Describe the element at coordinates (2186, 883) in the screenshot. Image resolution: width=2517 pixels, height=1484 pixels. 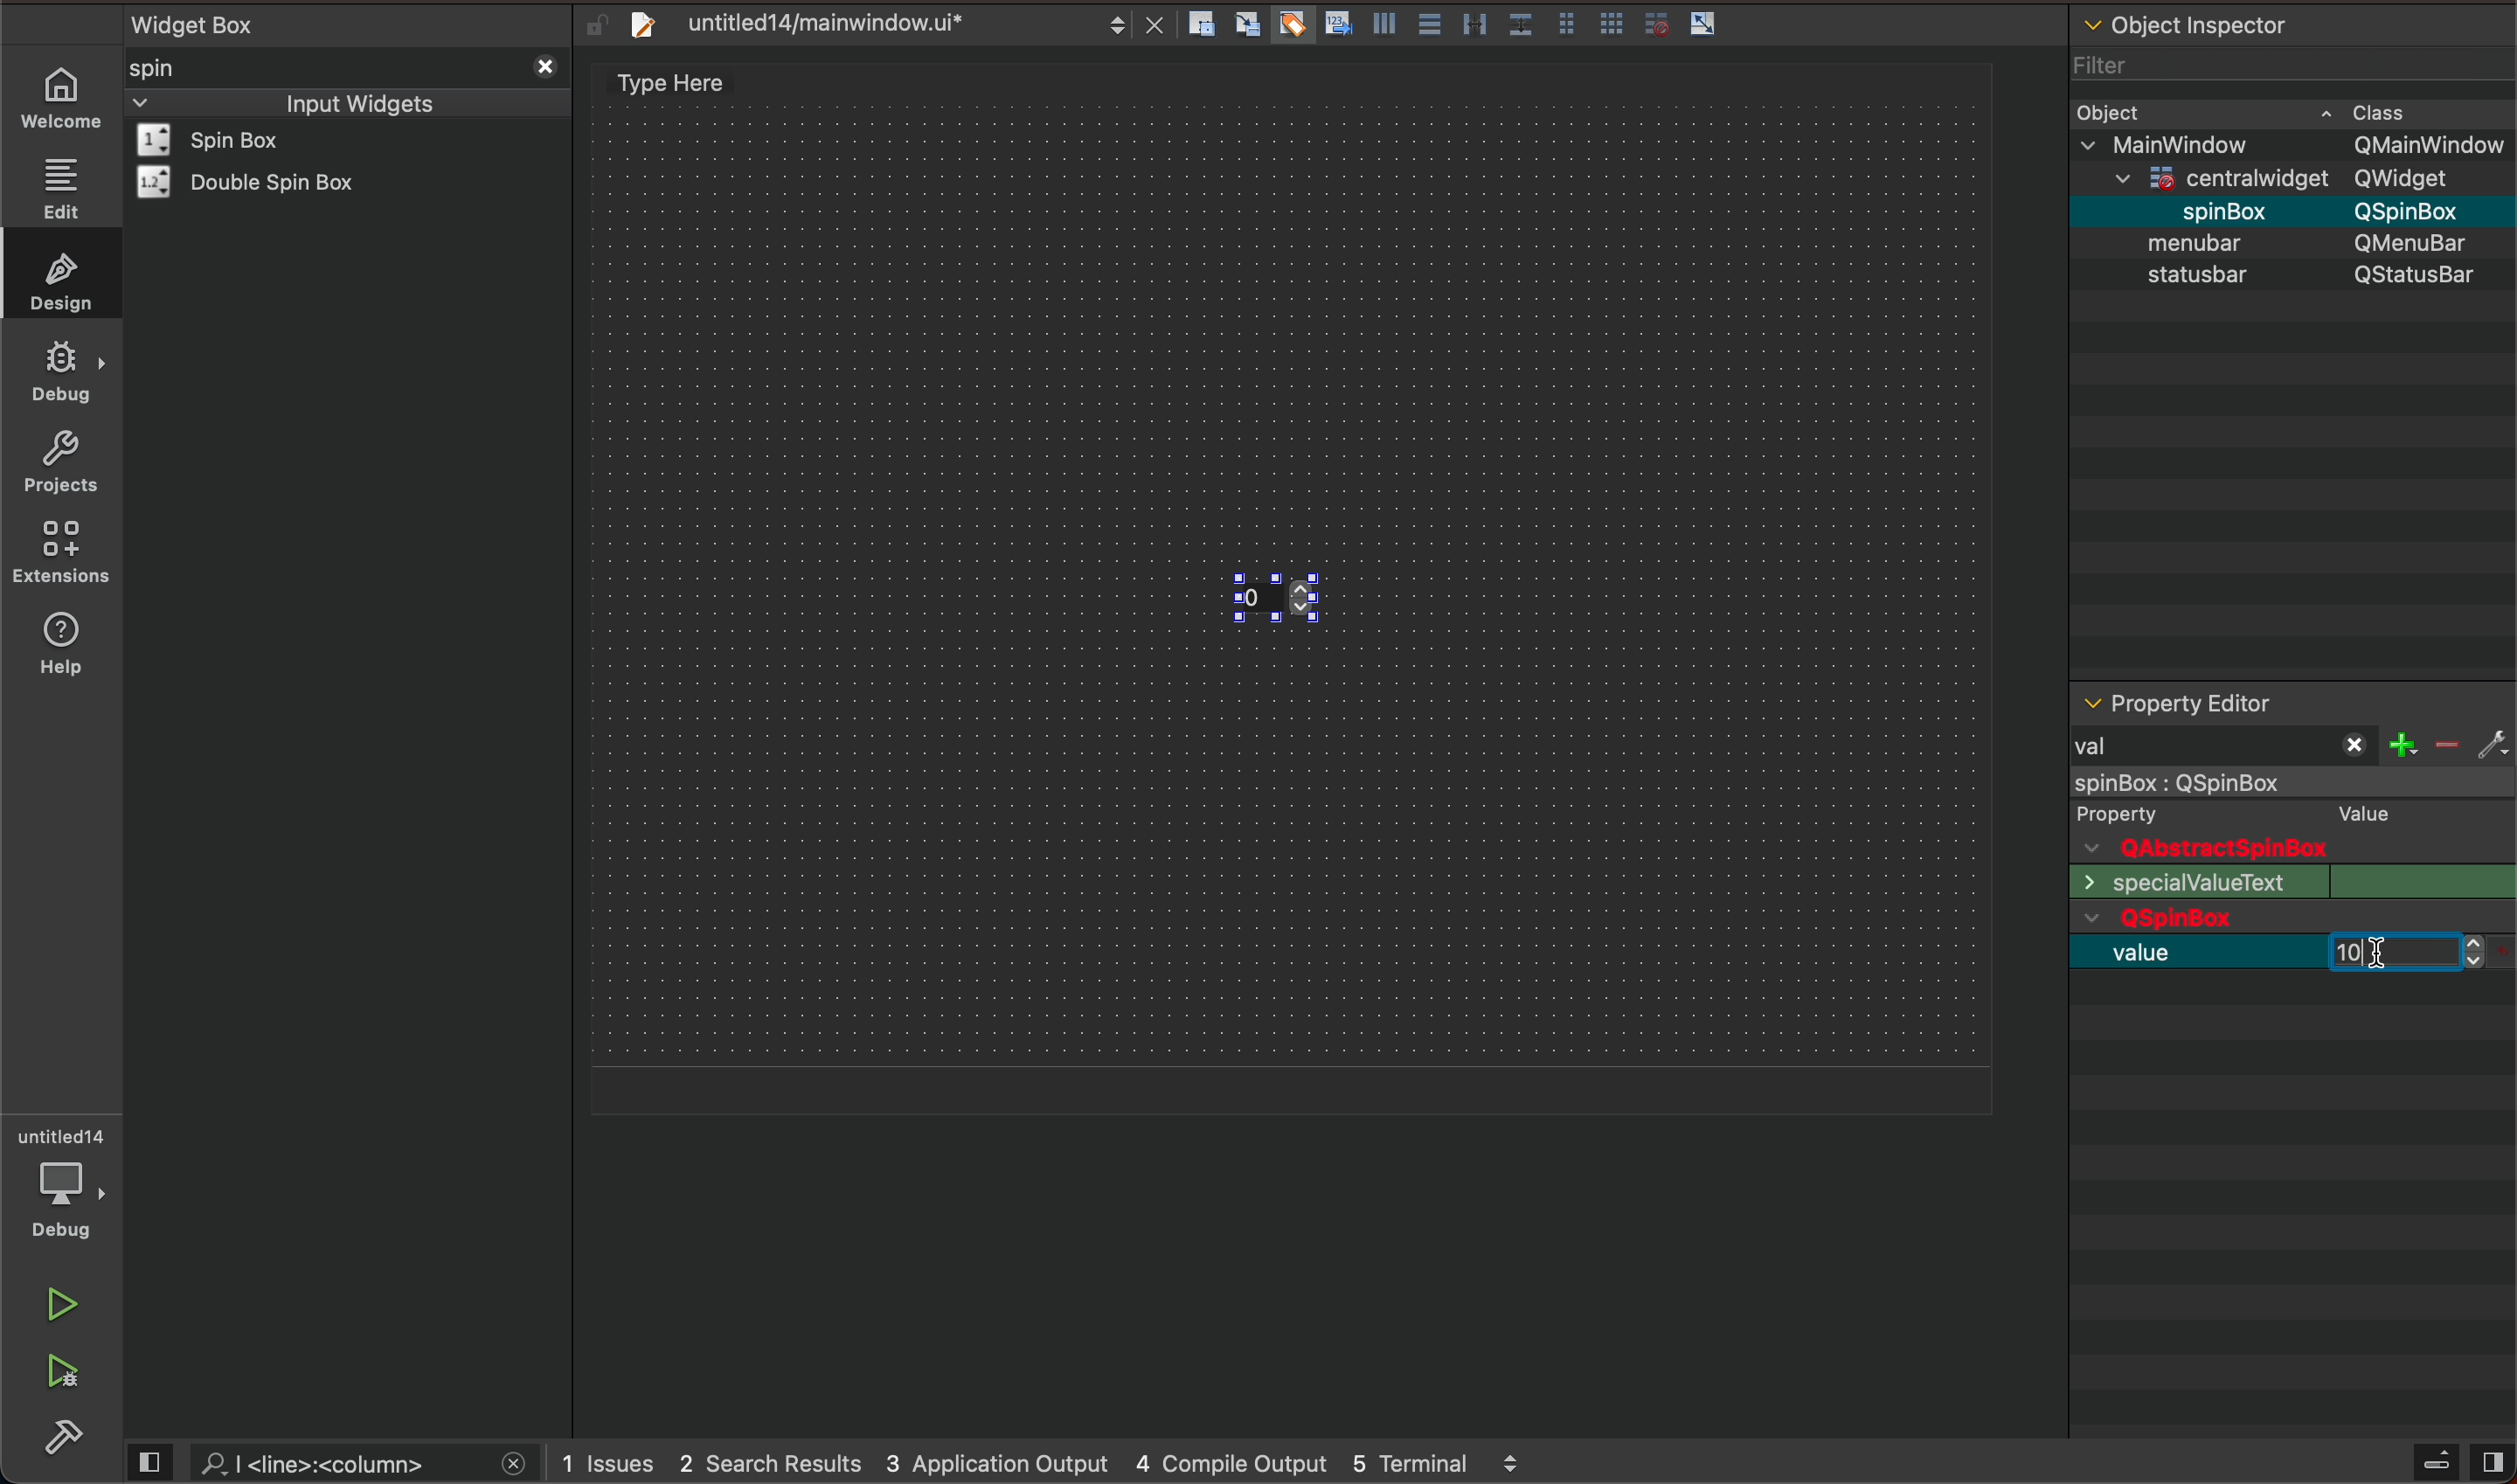
I see `text` at that location.